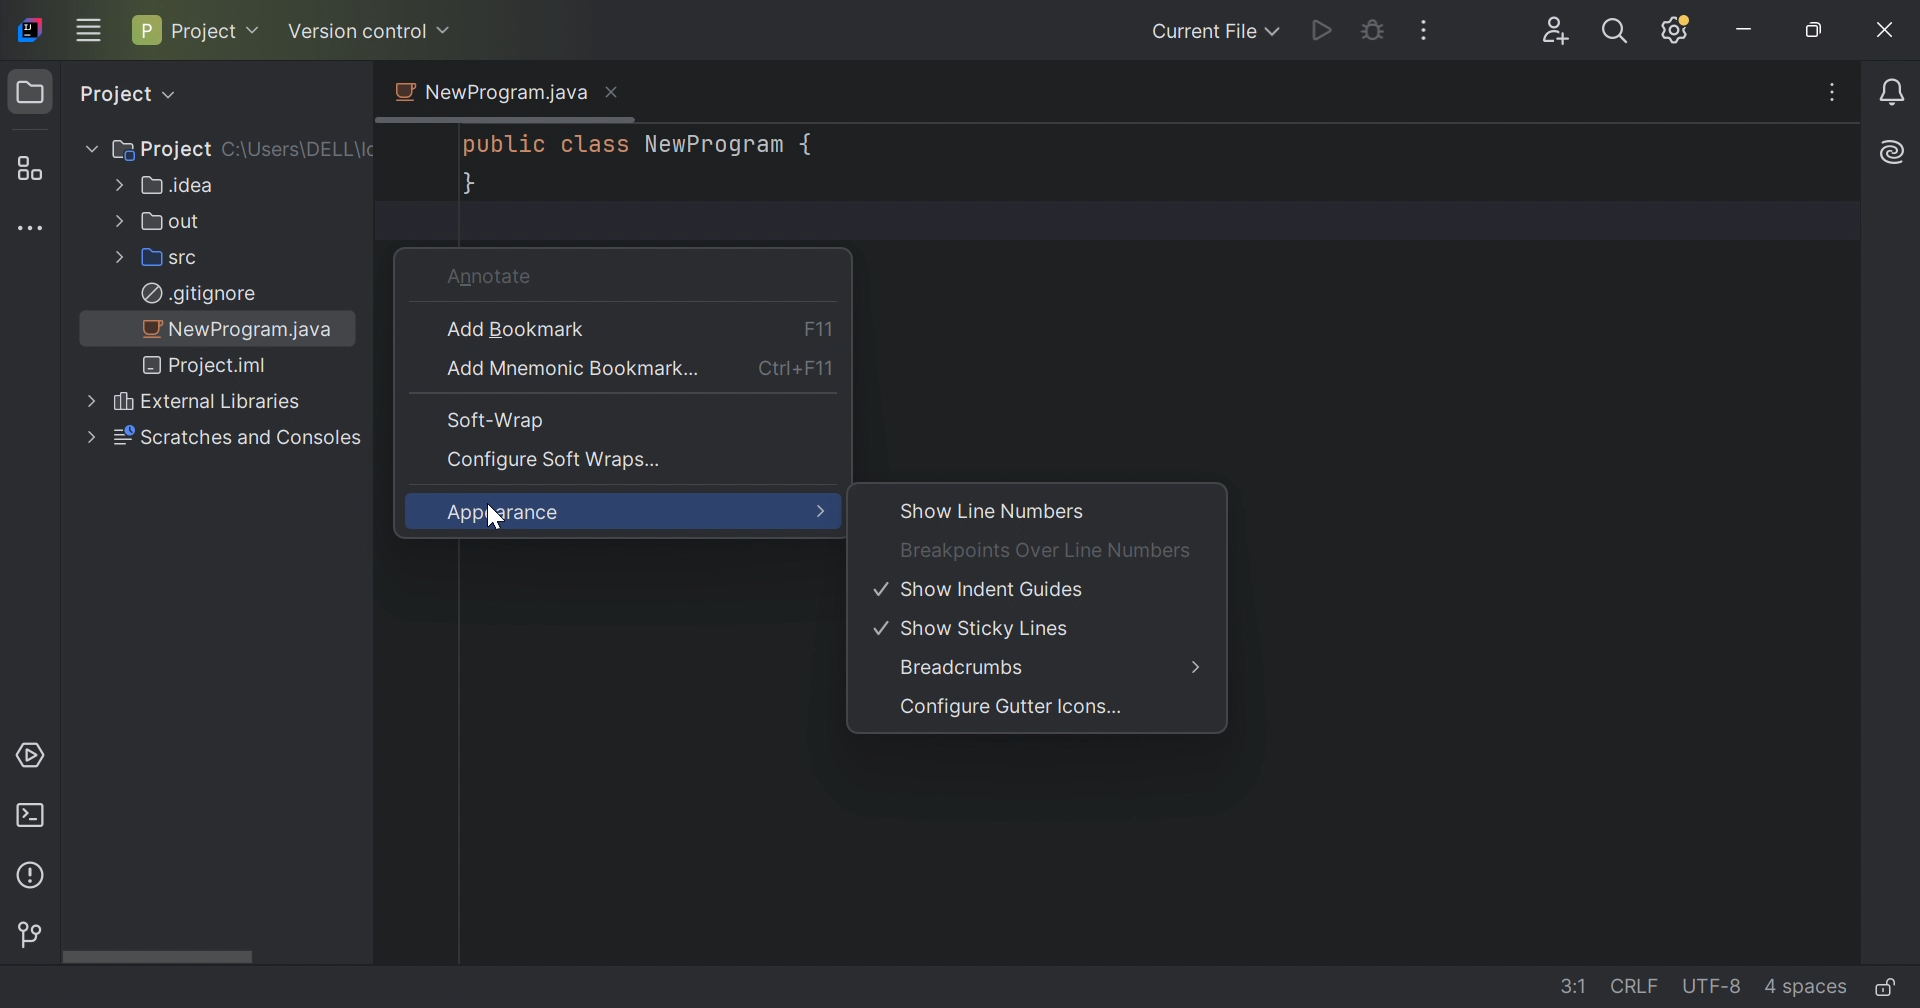 The height and width of the screenshot is (1008, 1920). Describe the element at coordinates (257, 30) in the screenshot. I see `Drop Down` at that location.